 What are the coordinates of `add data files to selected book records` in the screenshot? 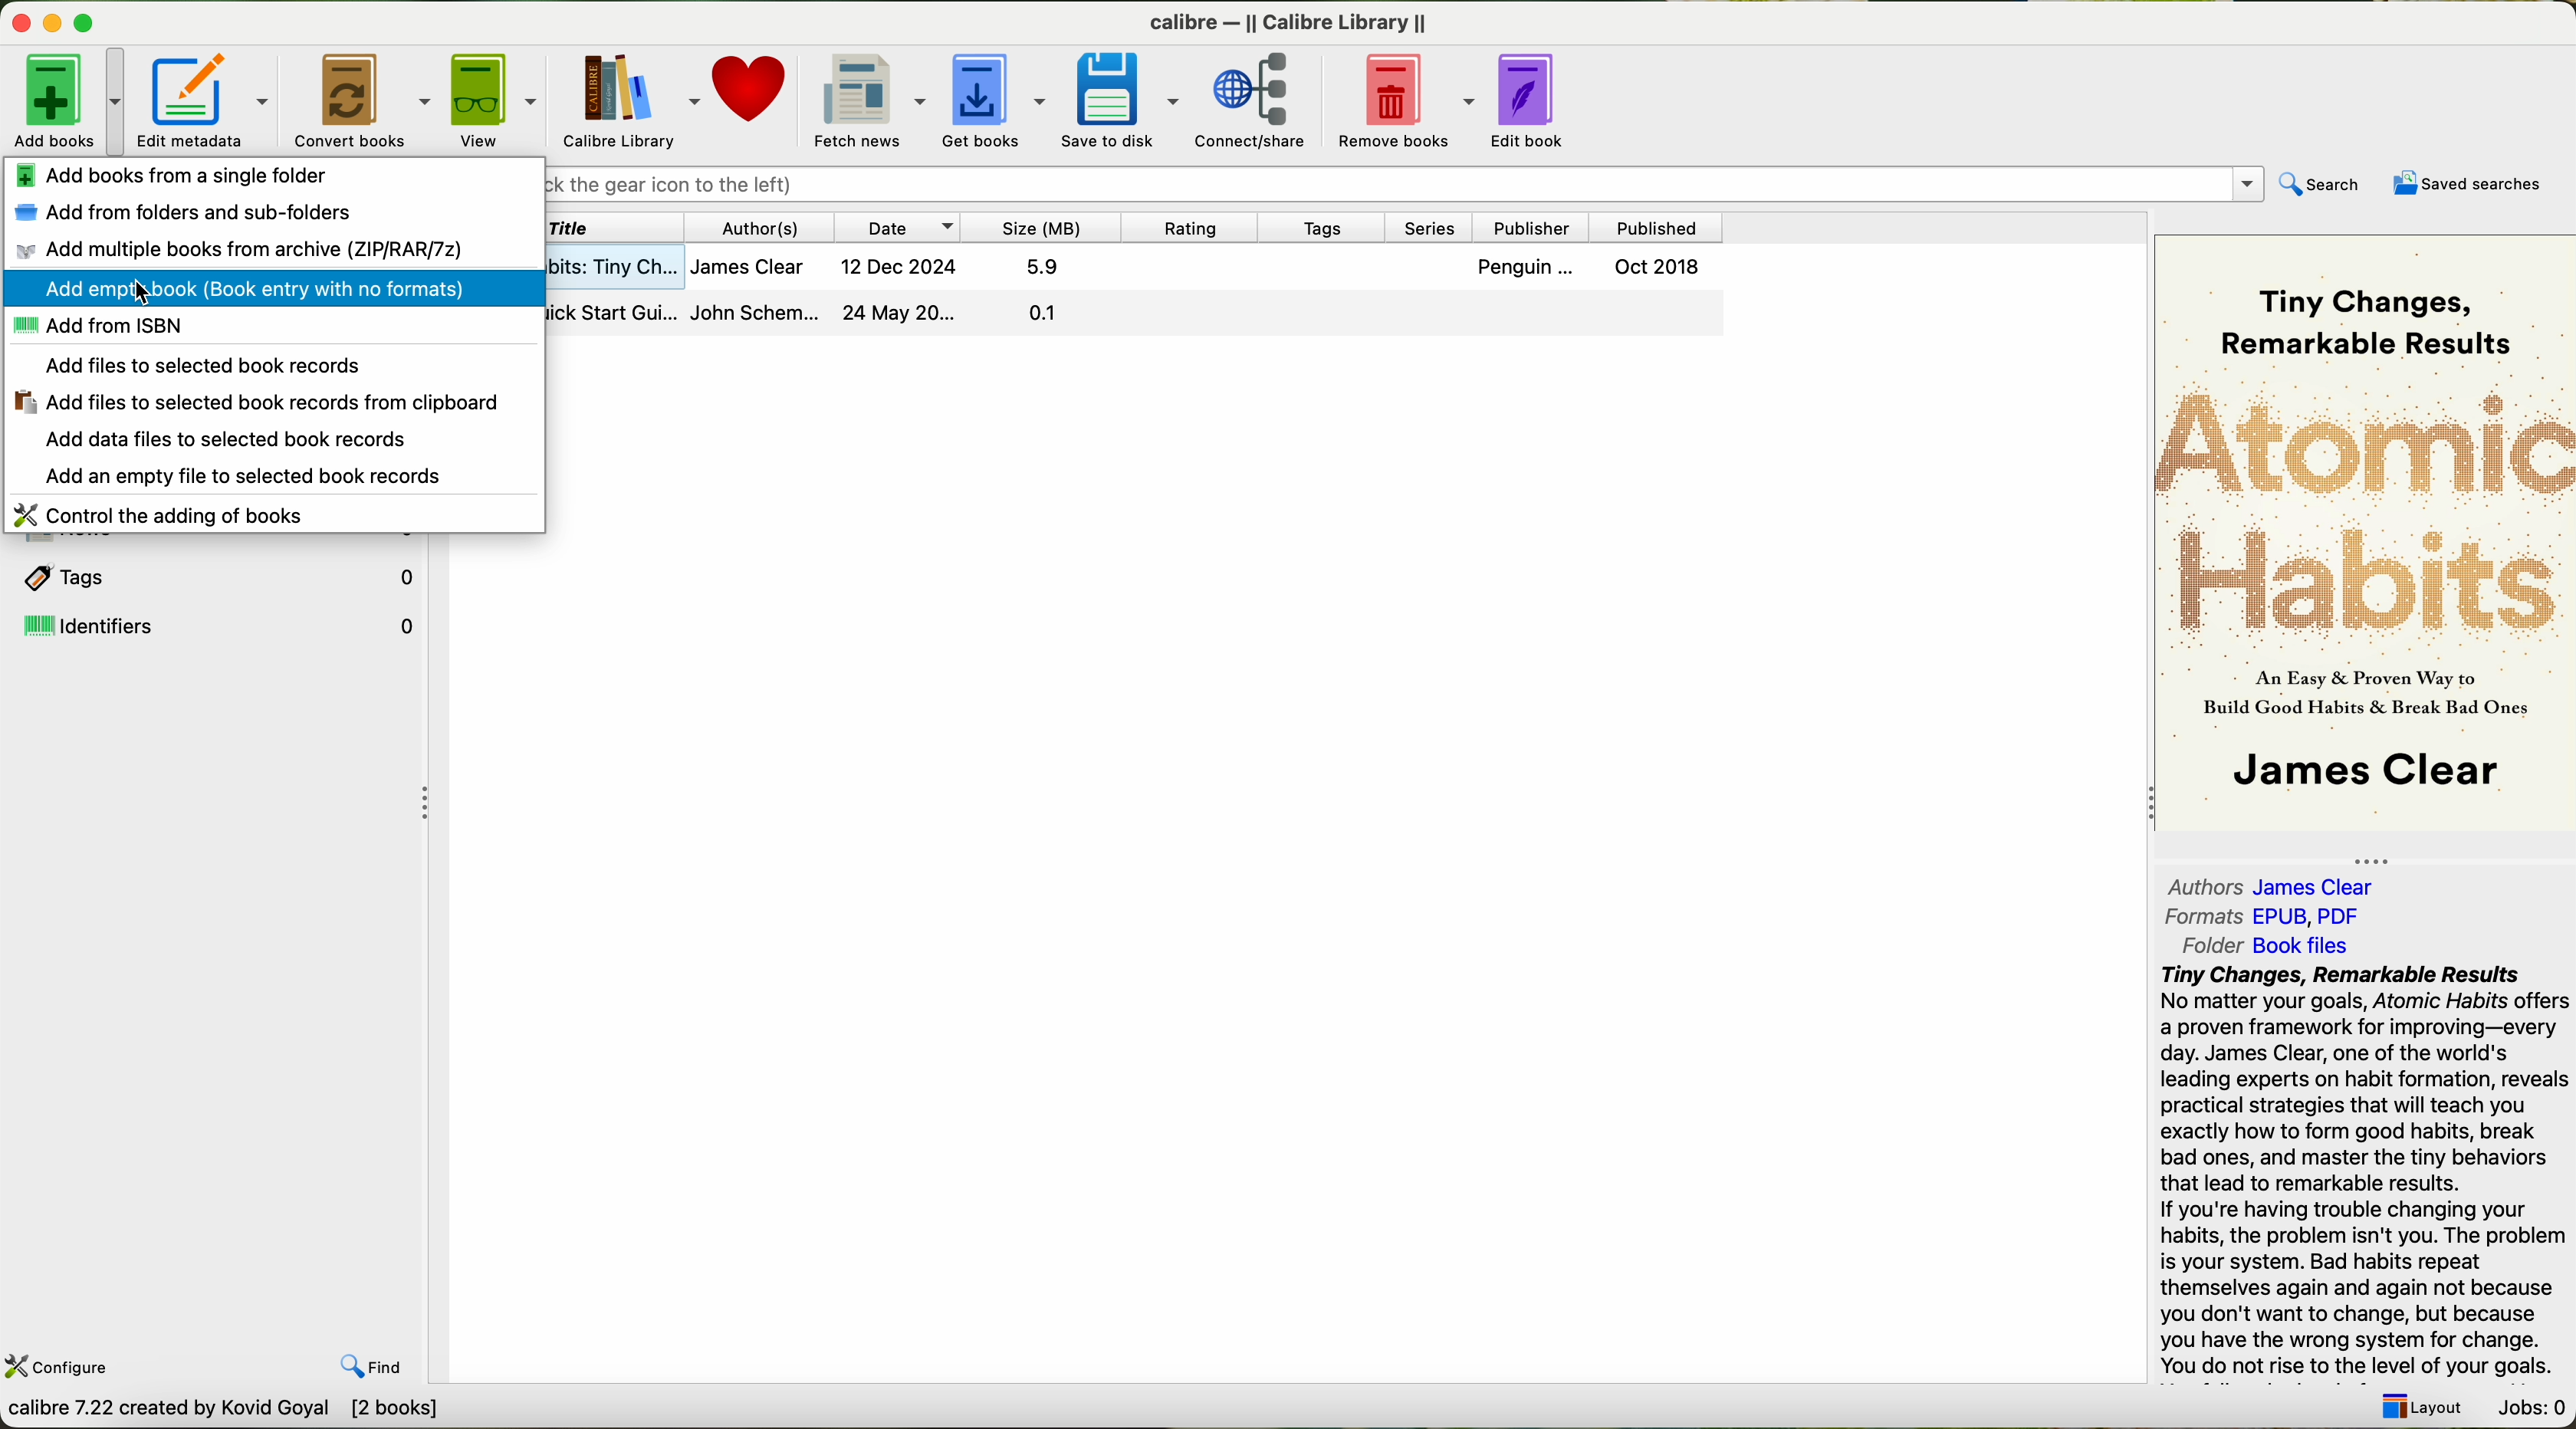 It's located at (228, 439).